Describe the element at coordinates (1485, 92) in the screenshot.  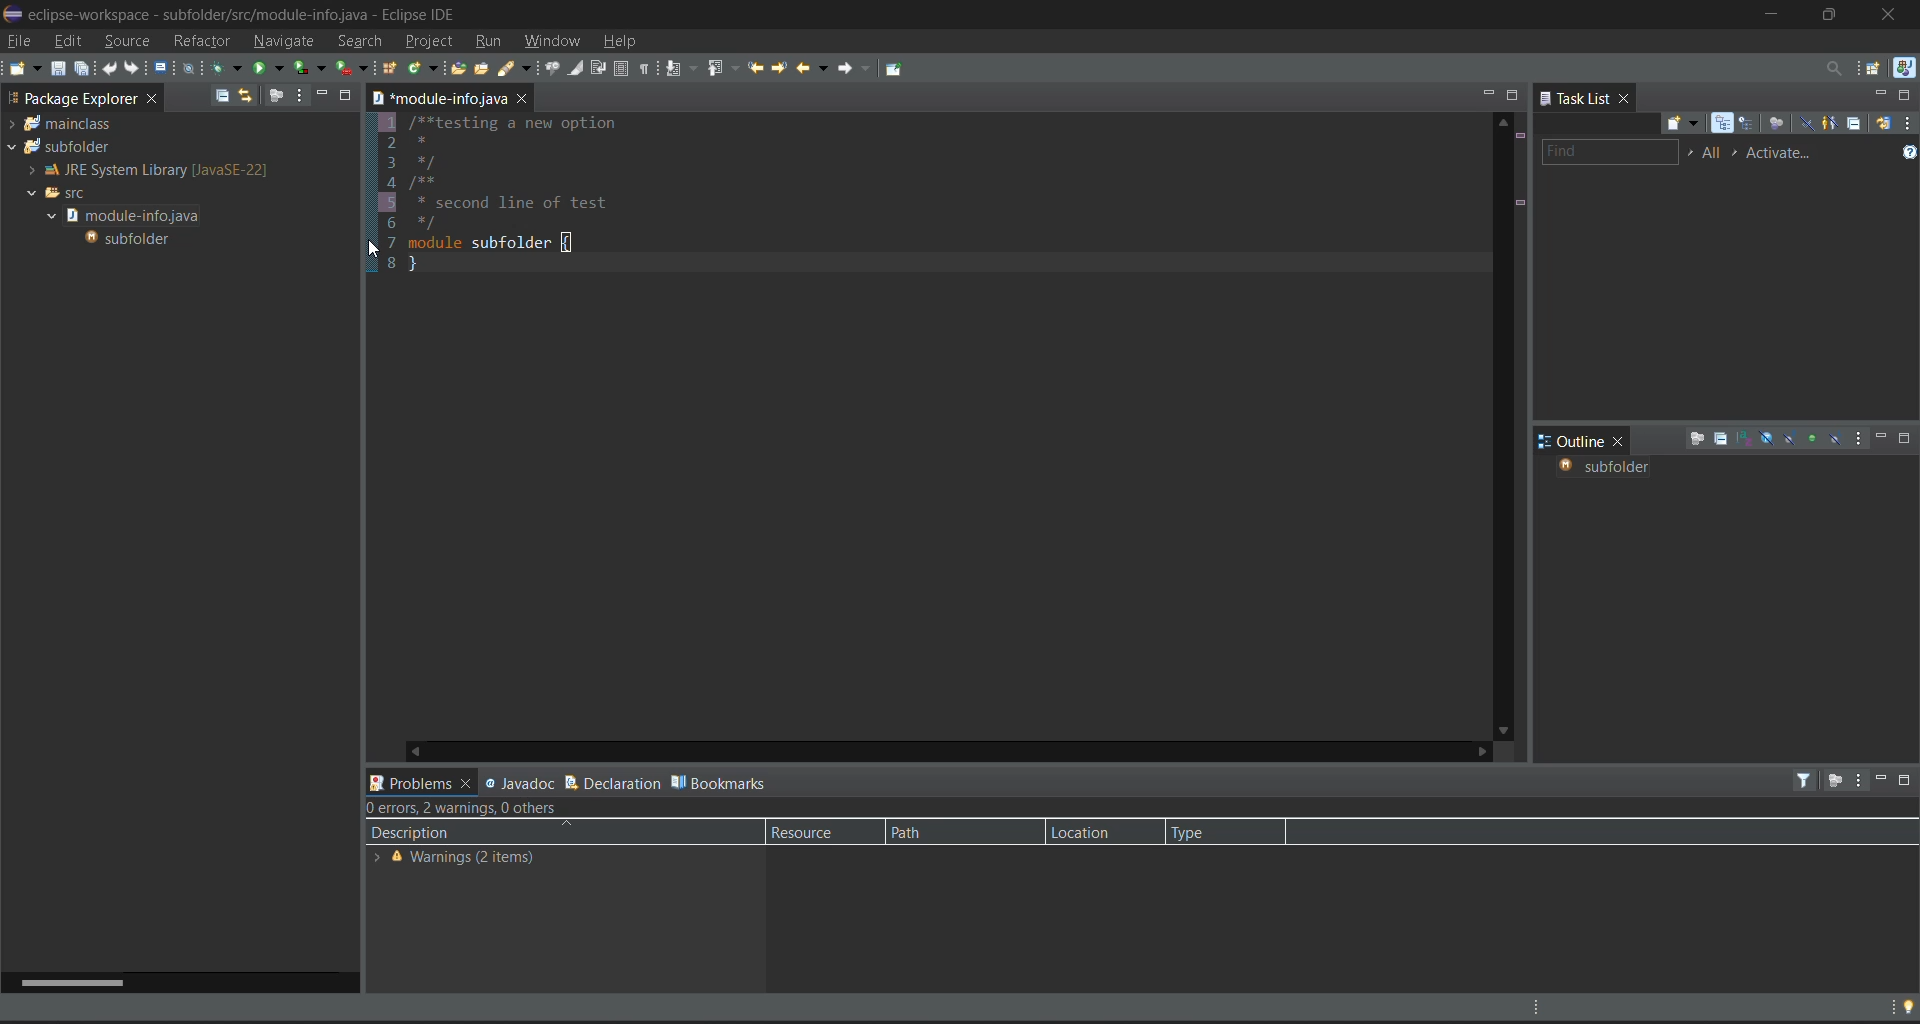
I see `minimize` at that location.